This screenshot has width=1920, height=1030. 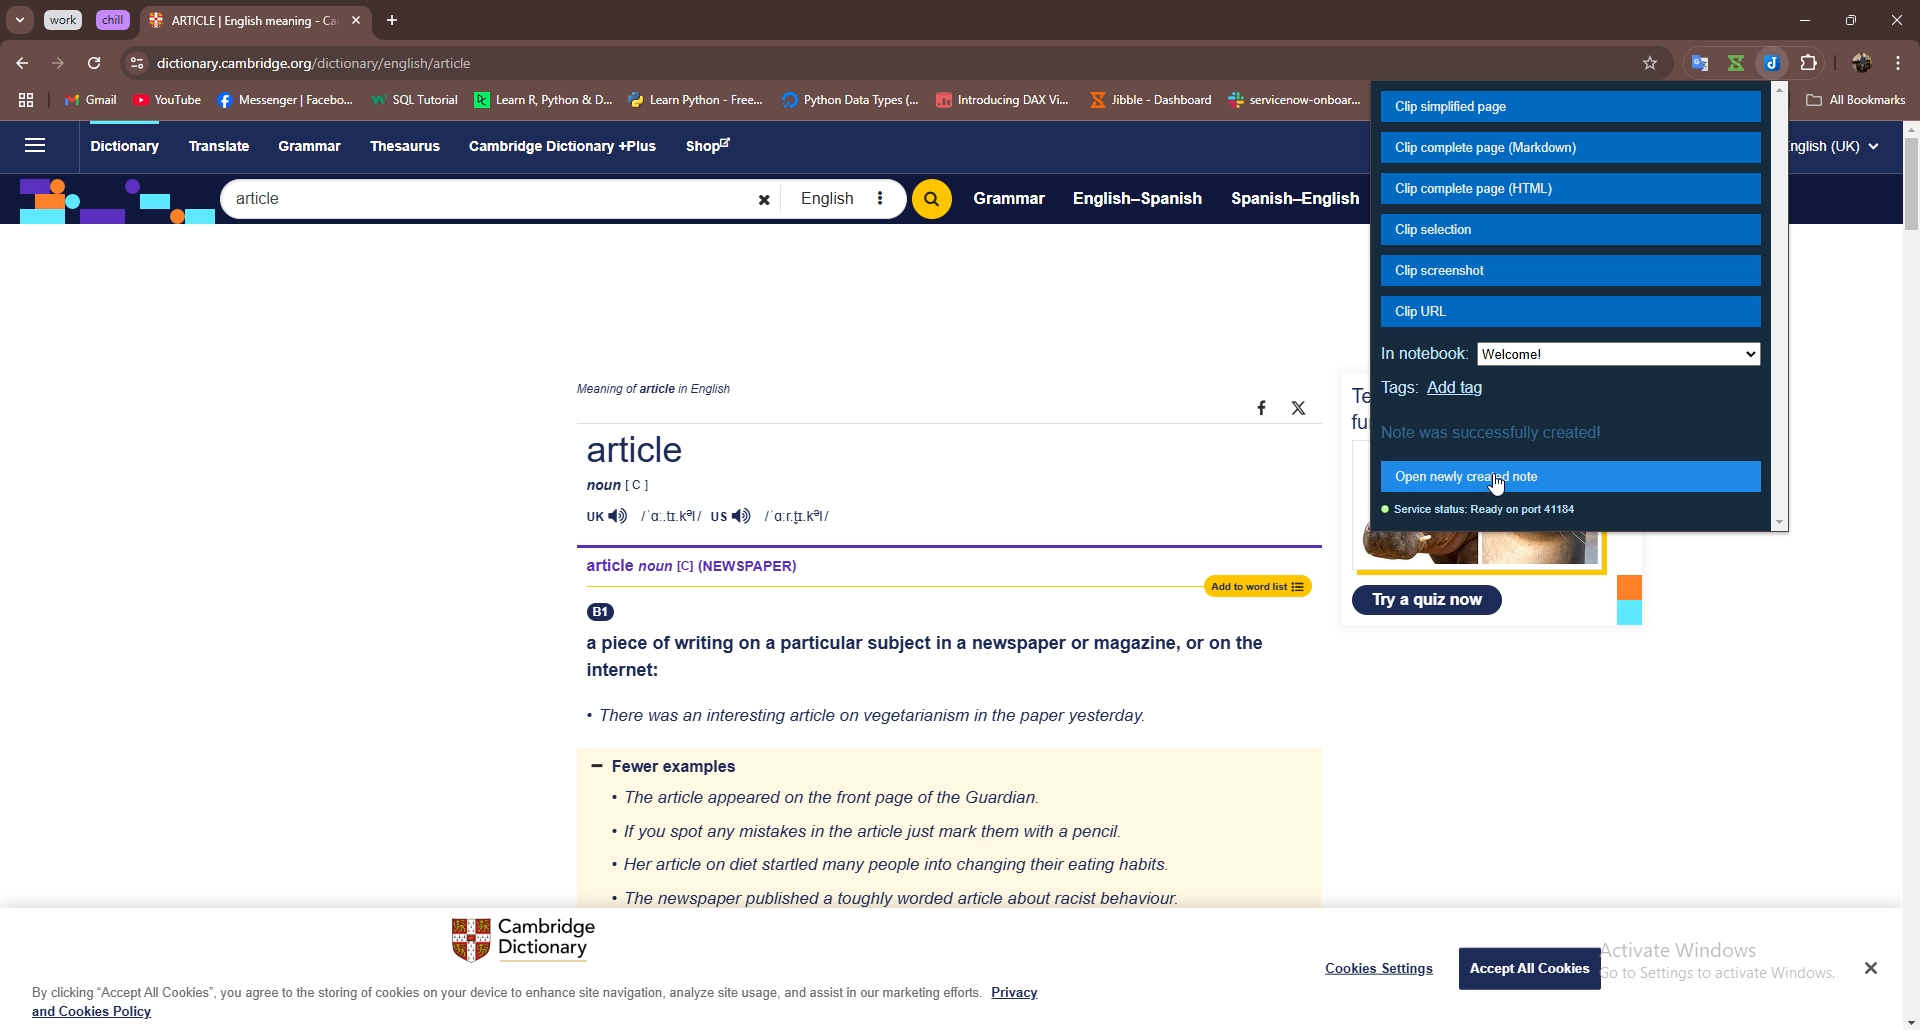 What do you see at coordinates (1774, 61) in the screenshot?
I see `joplin` at bounding box center [1774, 61].